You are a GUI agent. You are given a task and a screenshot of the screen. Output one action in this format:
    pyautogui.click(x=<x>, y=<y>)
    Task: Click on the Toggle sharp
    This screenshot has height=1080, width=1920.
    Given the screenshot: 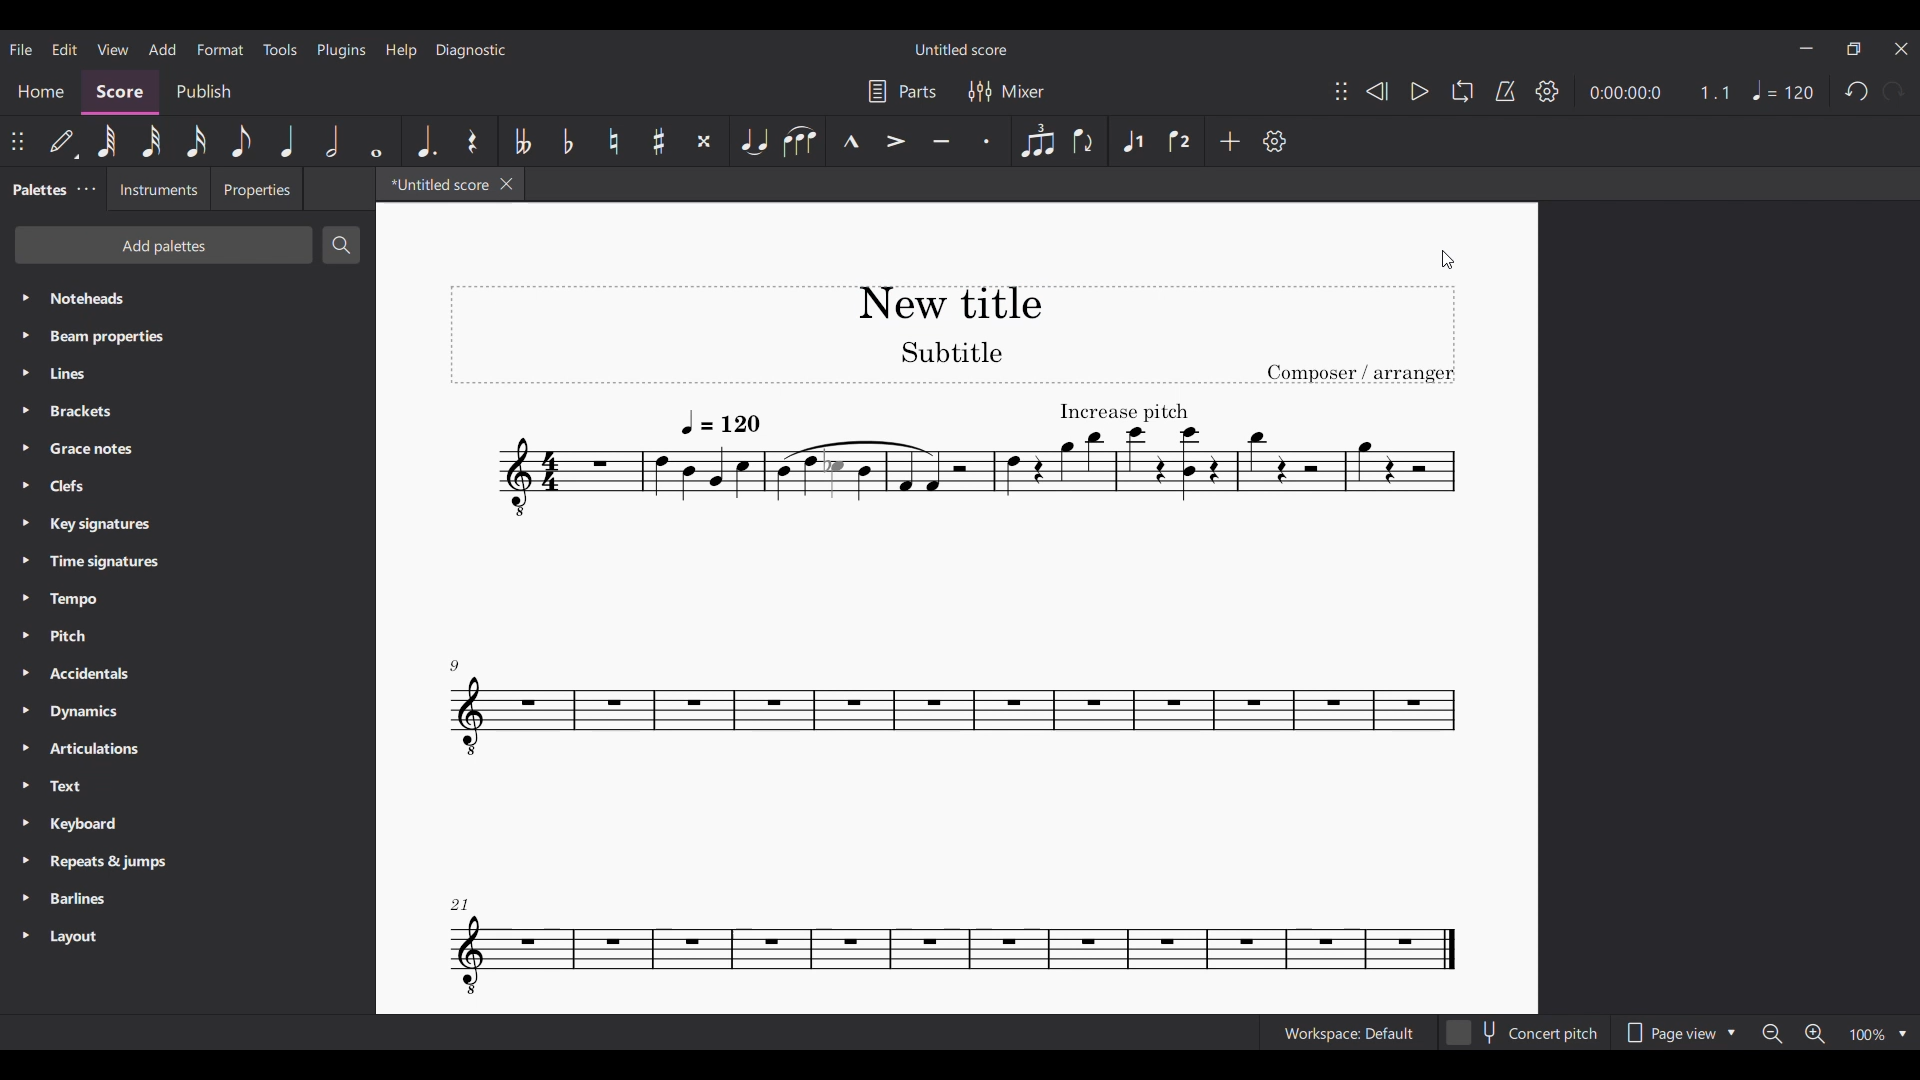 What is the action you would take?
    pyautogui.click(x=659, y=140)
    